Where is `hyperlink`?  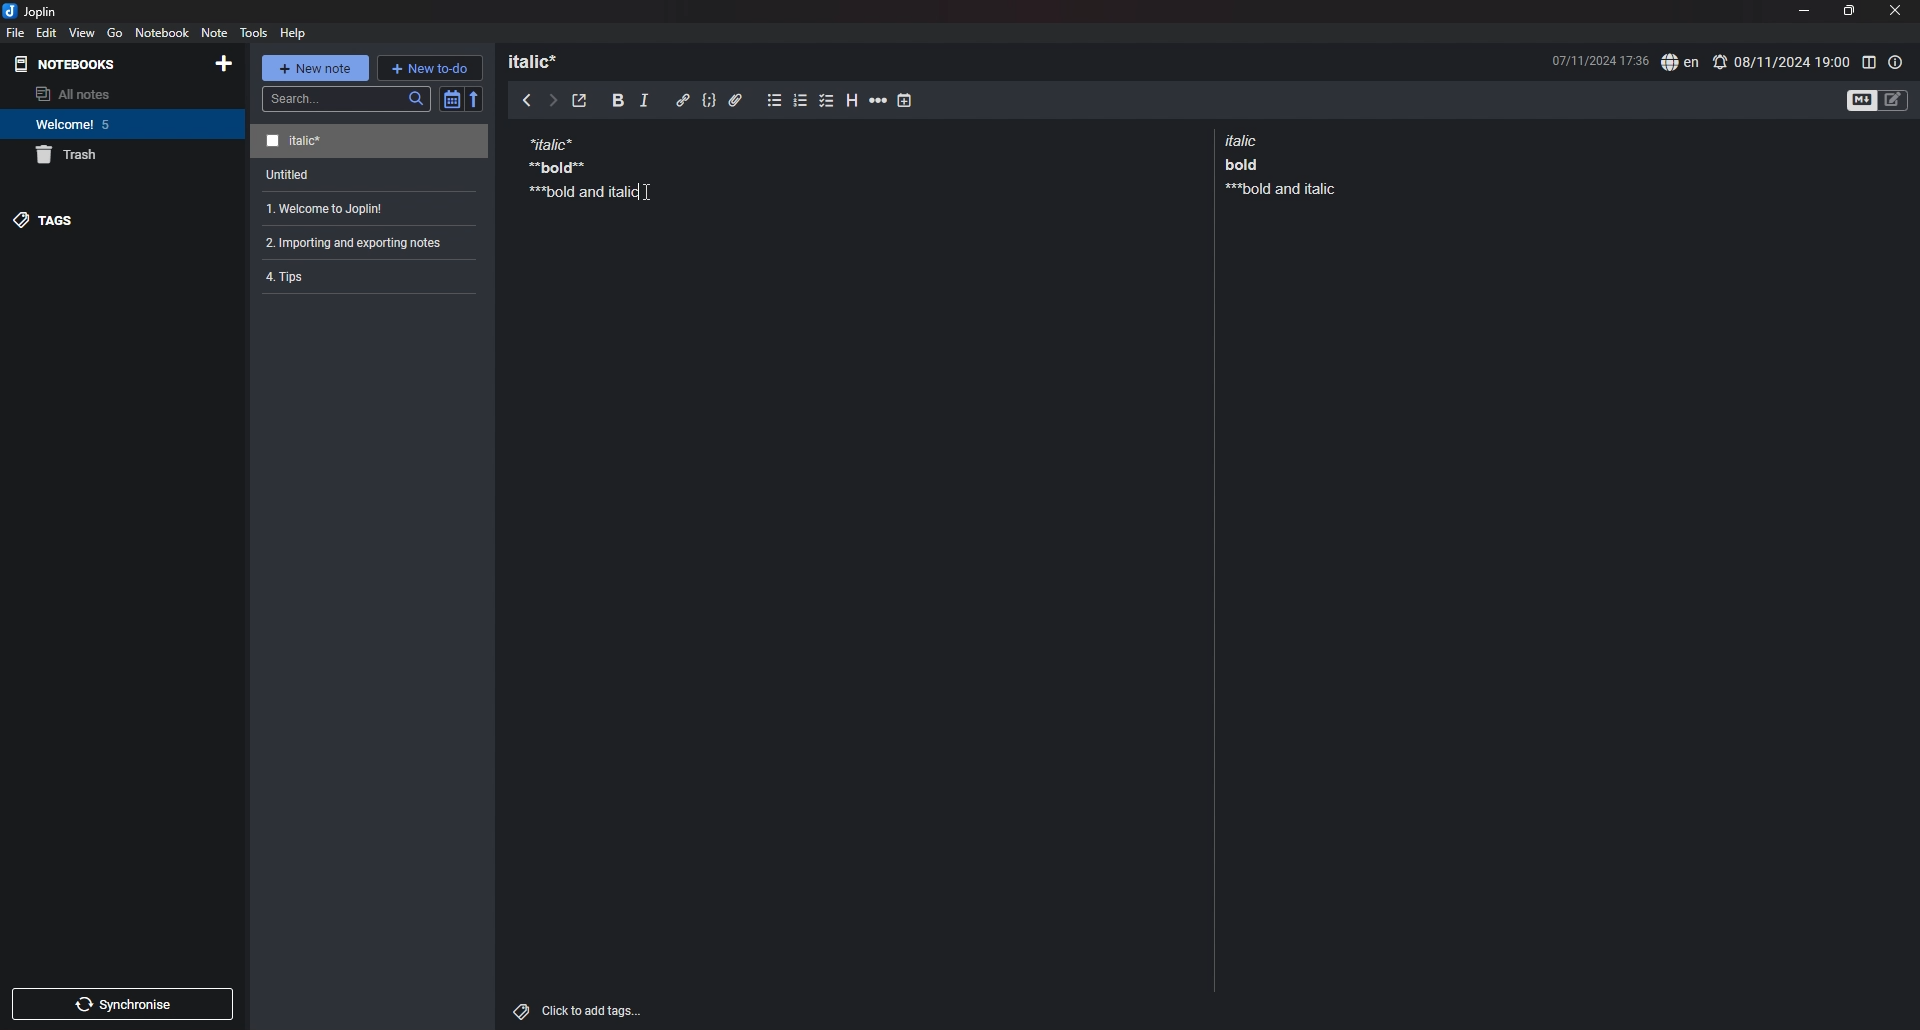
hyperlink is located at coordinates (683, 100).